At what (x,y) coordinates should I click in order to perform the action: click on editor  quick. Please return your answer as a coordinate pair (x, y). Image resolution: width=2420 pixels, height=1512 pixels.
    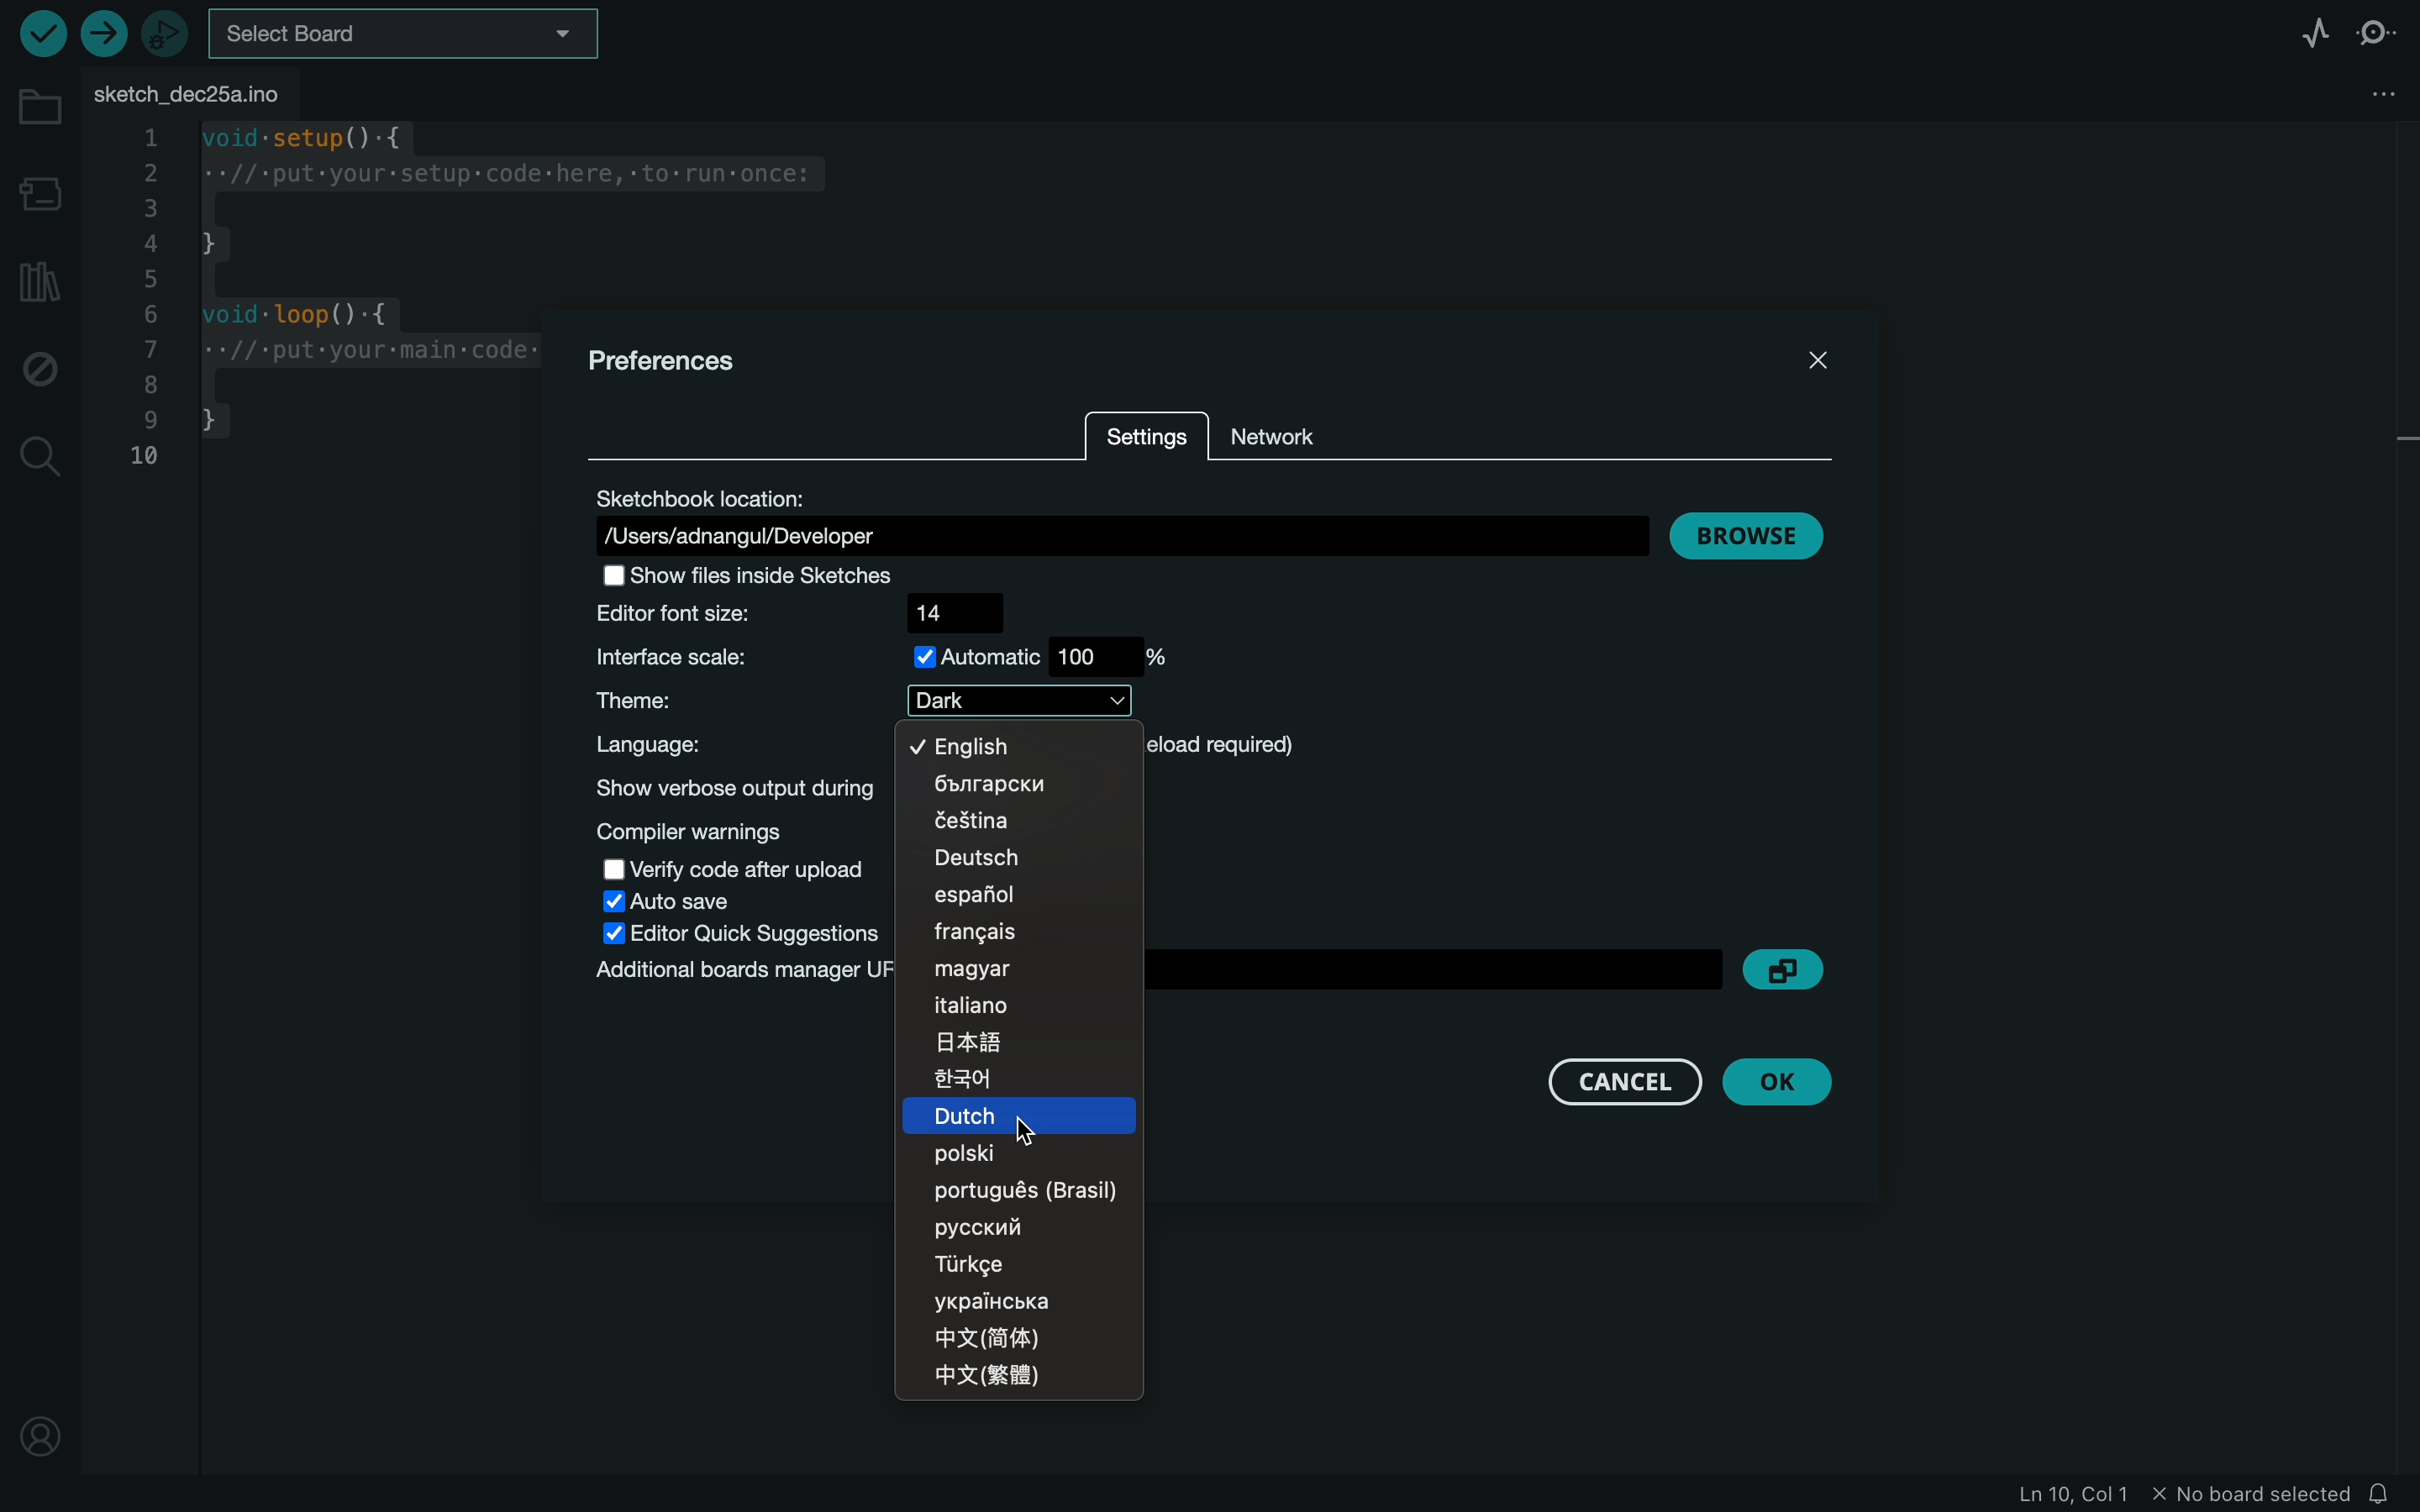
    Looking at the image, I should click on (751, 934).